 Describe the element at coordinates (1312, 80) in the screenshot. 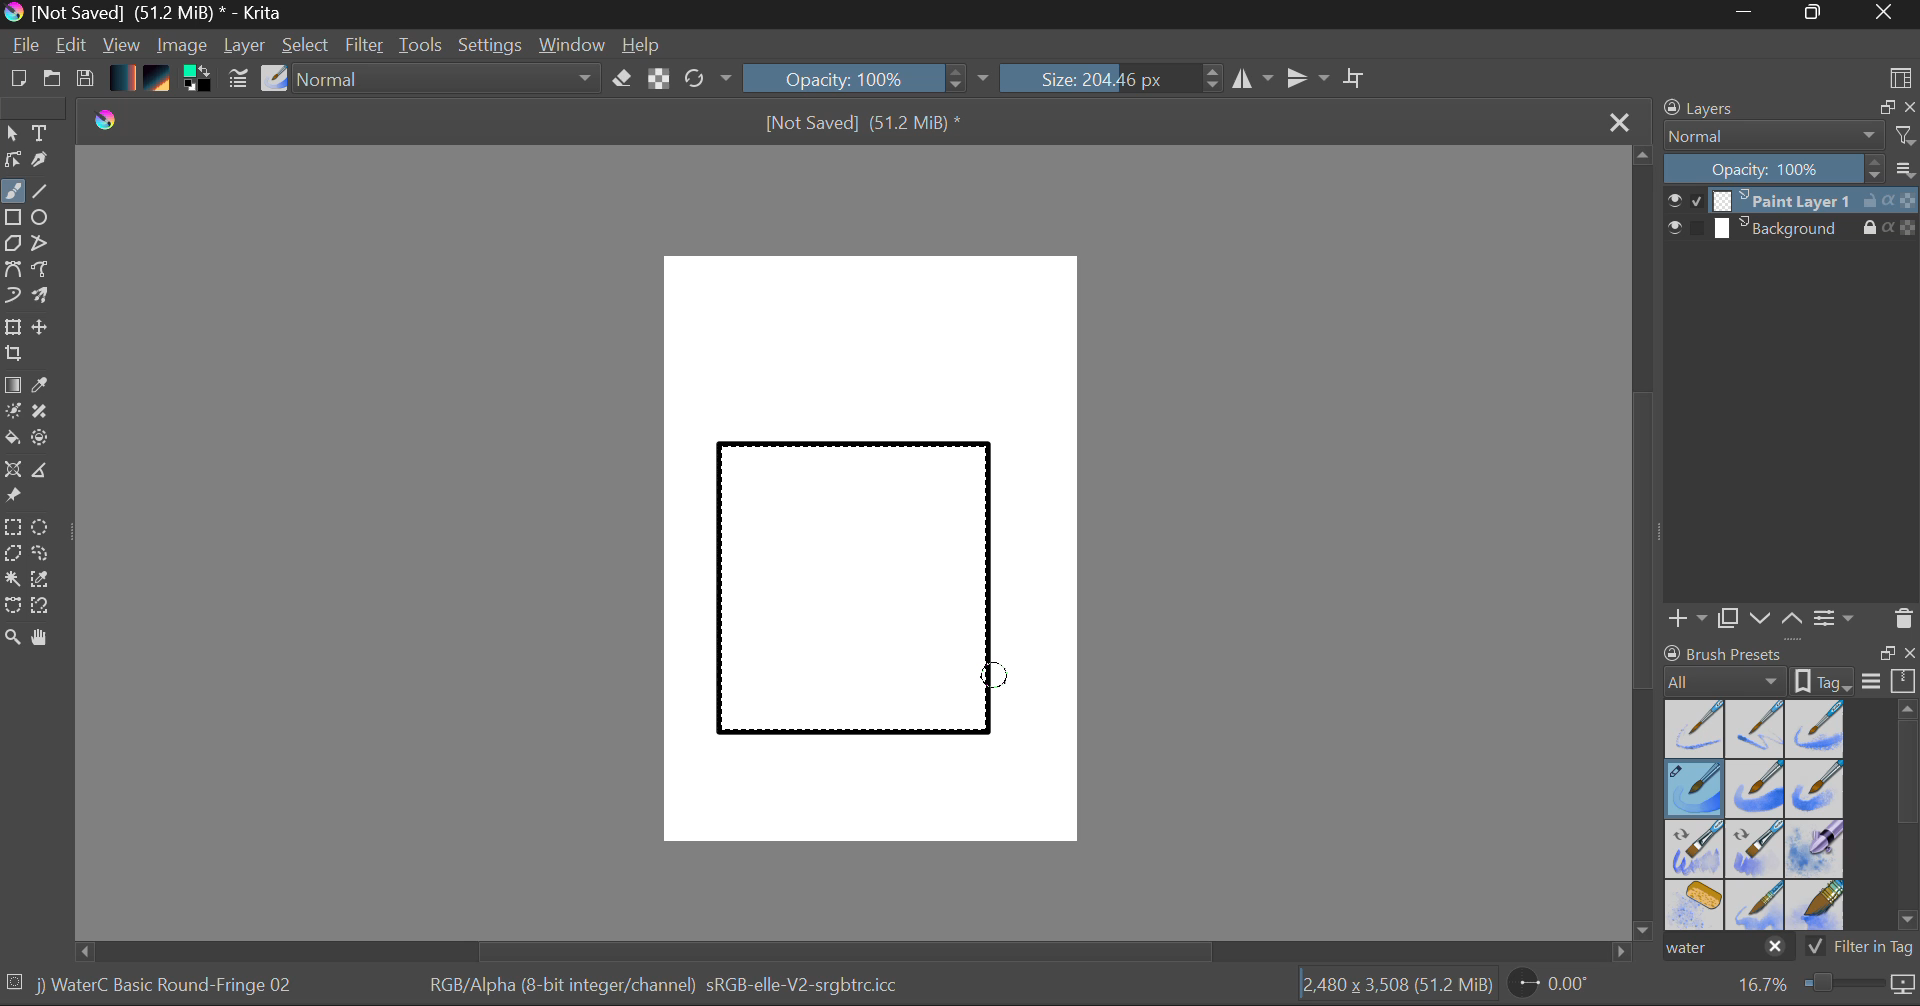

I see `Horizontal Mirror Flip` at that location.